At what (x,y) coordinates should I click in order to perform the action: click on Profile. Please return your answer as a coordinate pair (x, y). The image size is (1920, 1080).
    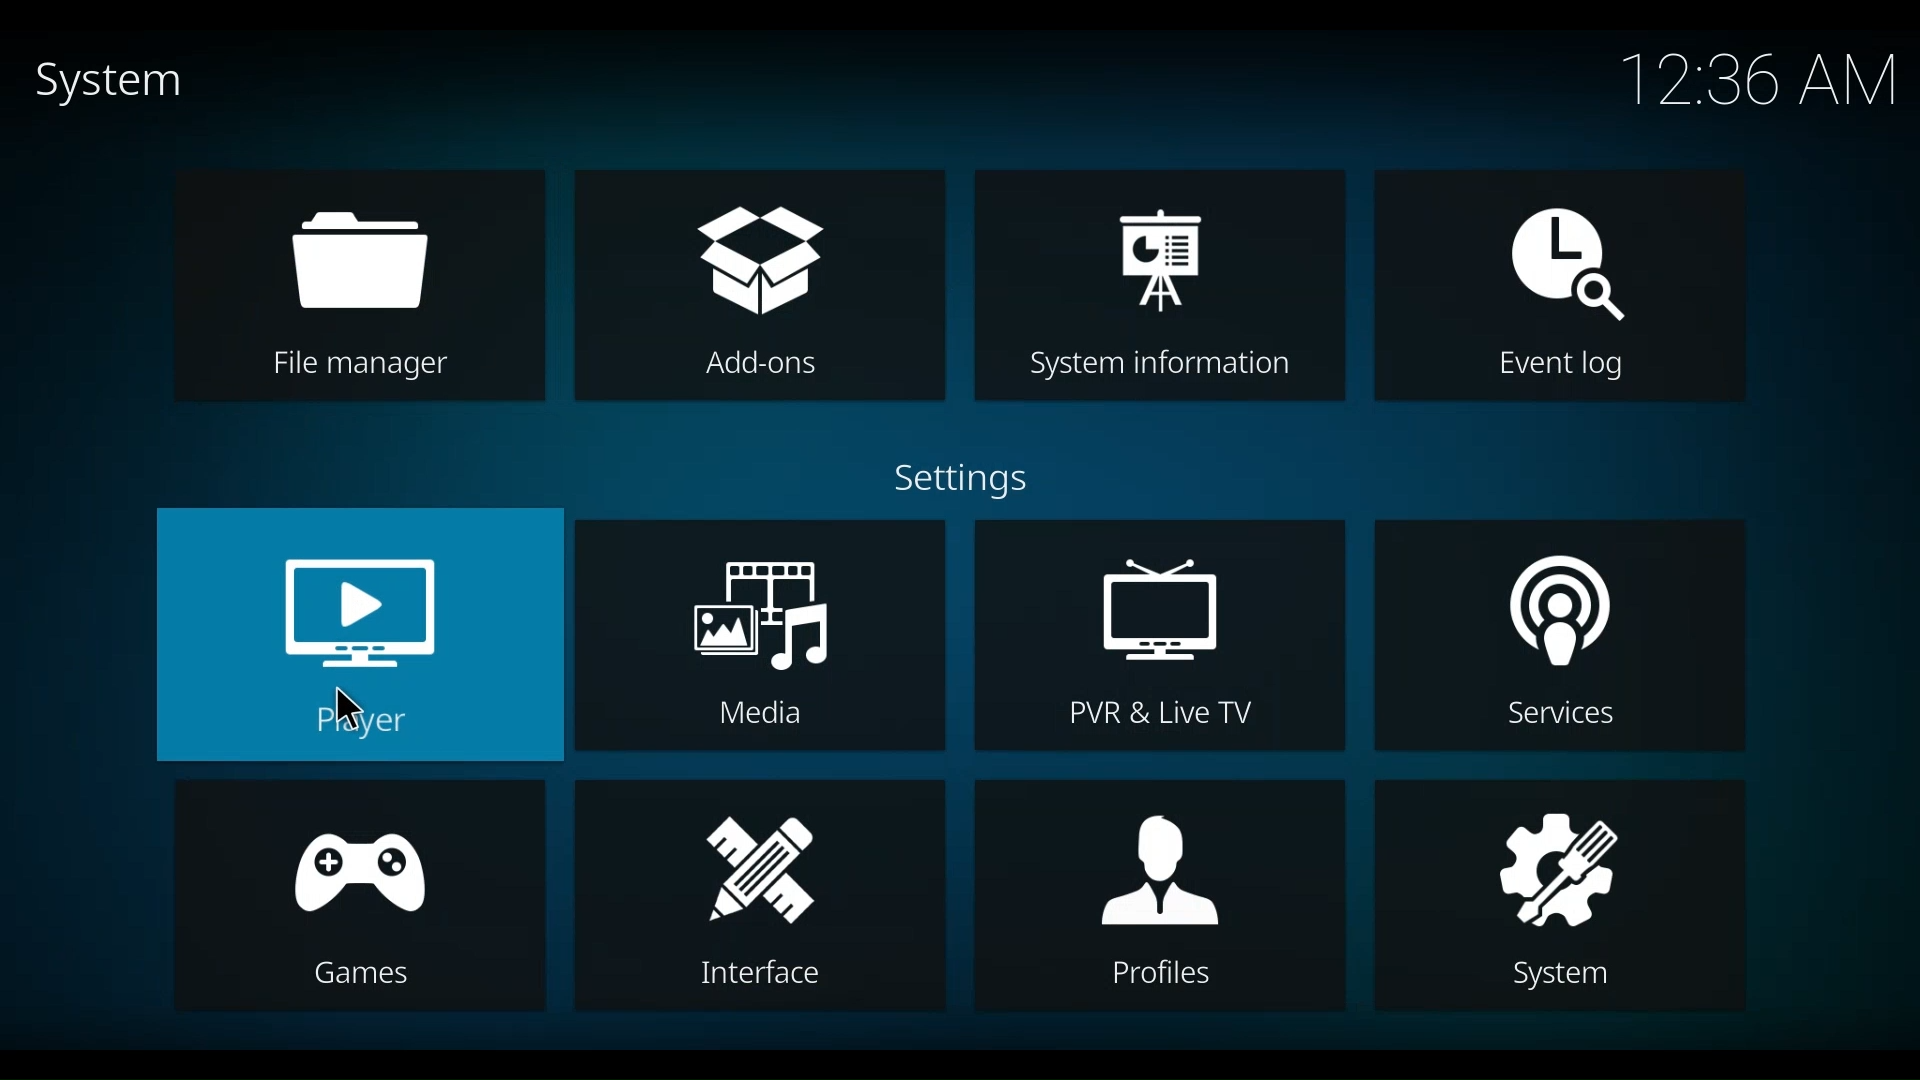
    Looking at the image, I should click on (1156, 892).